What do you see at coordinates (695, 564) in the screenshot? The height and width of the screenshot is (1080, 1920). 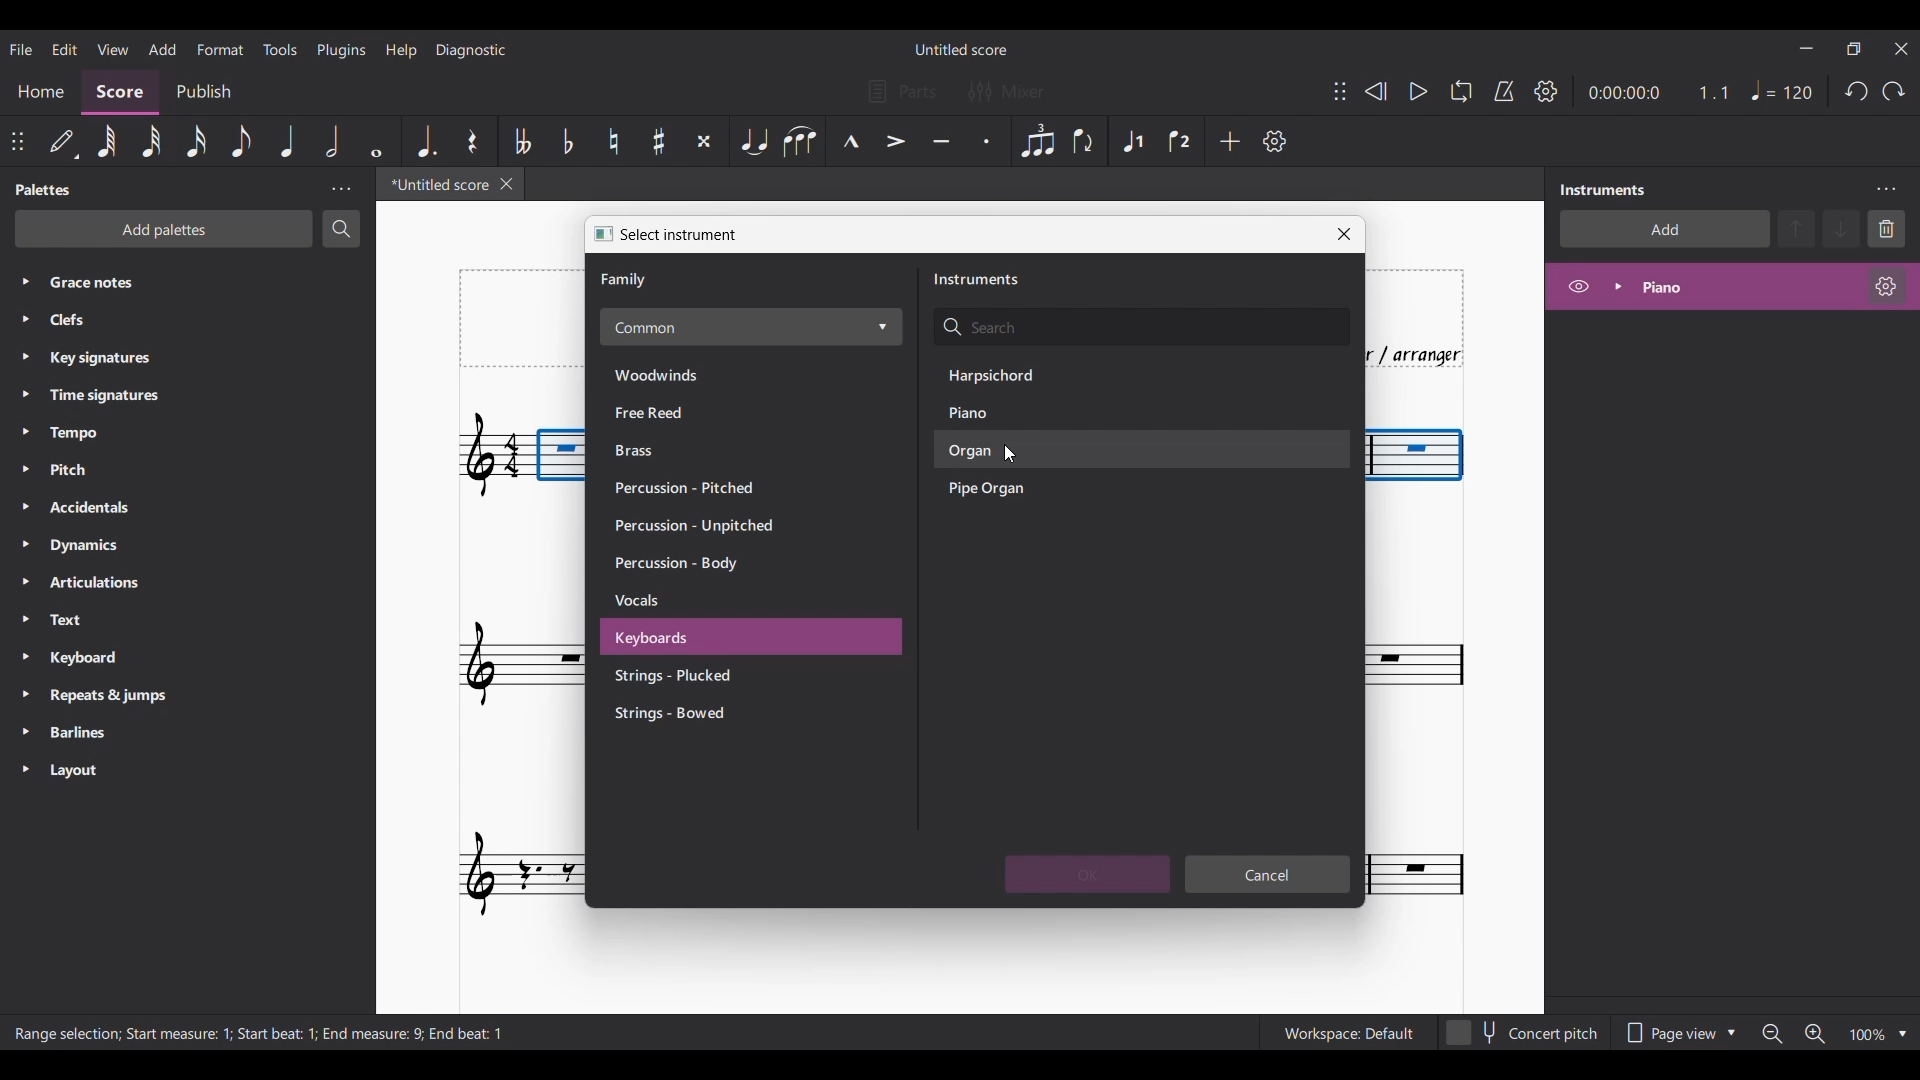 I see `Percussion - Body` at bounding box center [695, 564].